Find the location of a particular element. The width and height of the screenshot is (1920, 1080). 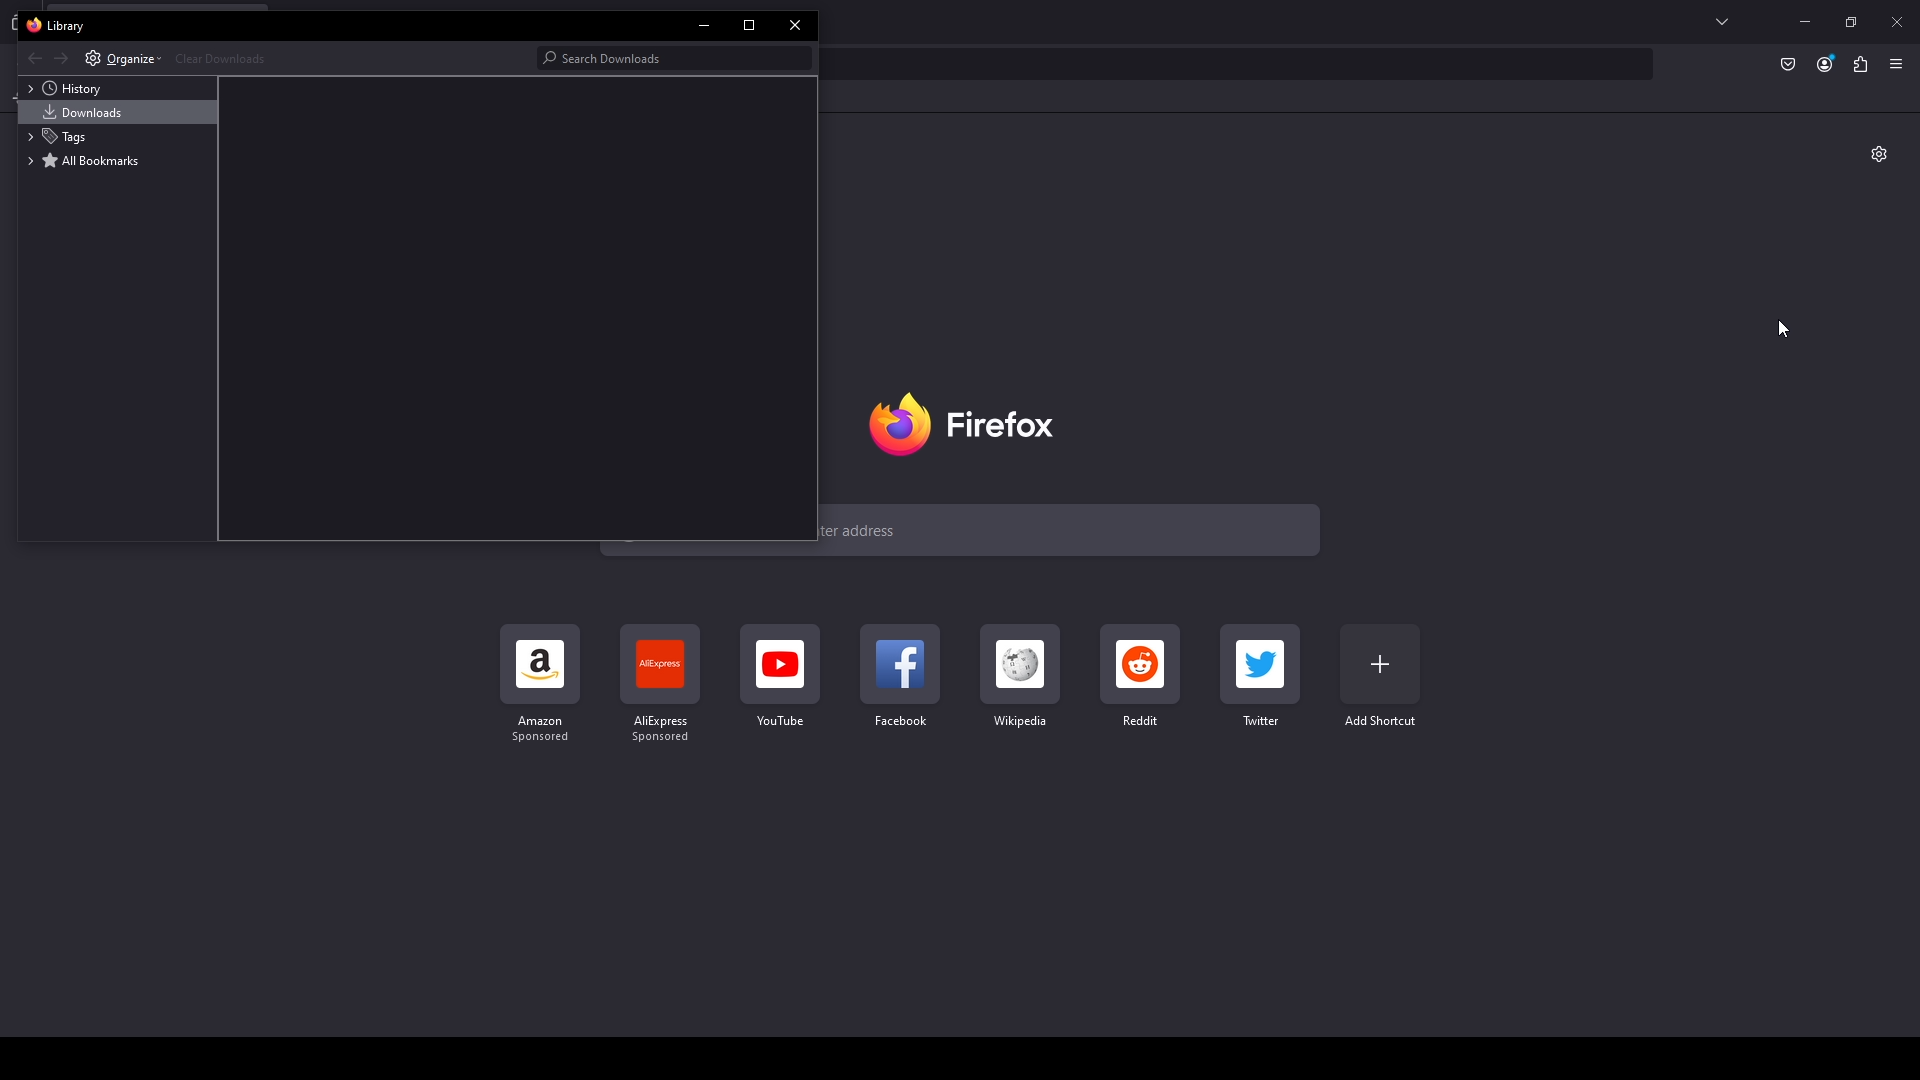

Downloads search is located at coordinates (668, 57).